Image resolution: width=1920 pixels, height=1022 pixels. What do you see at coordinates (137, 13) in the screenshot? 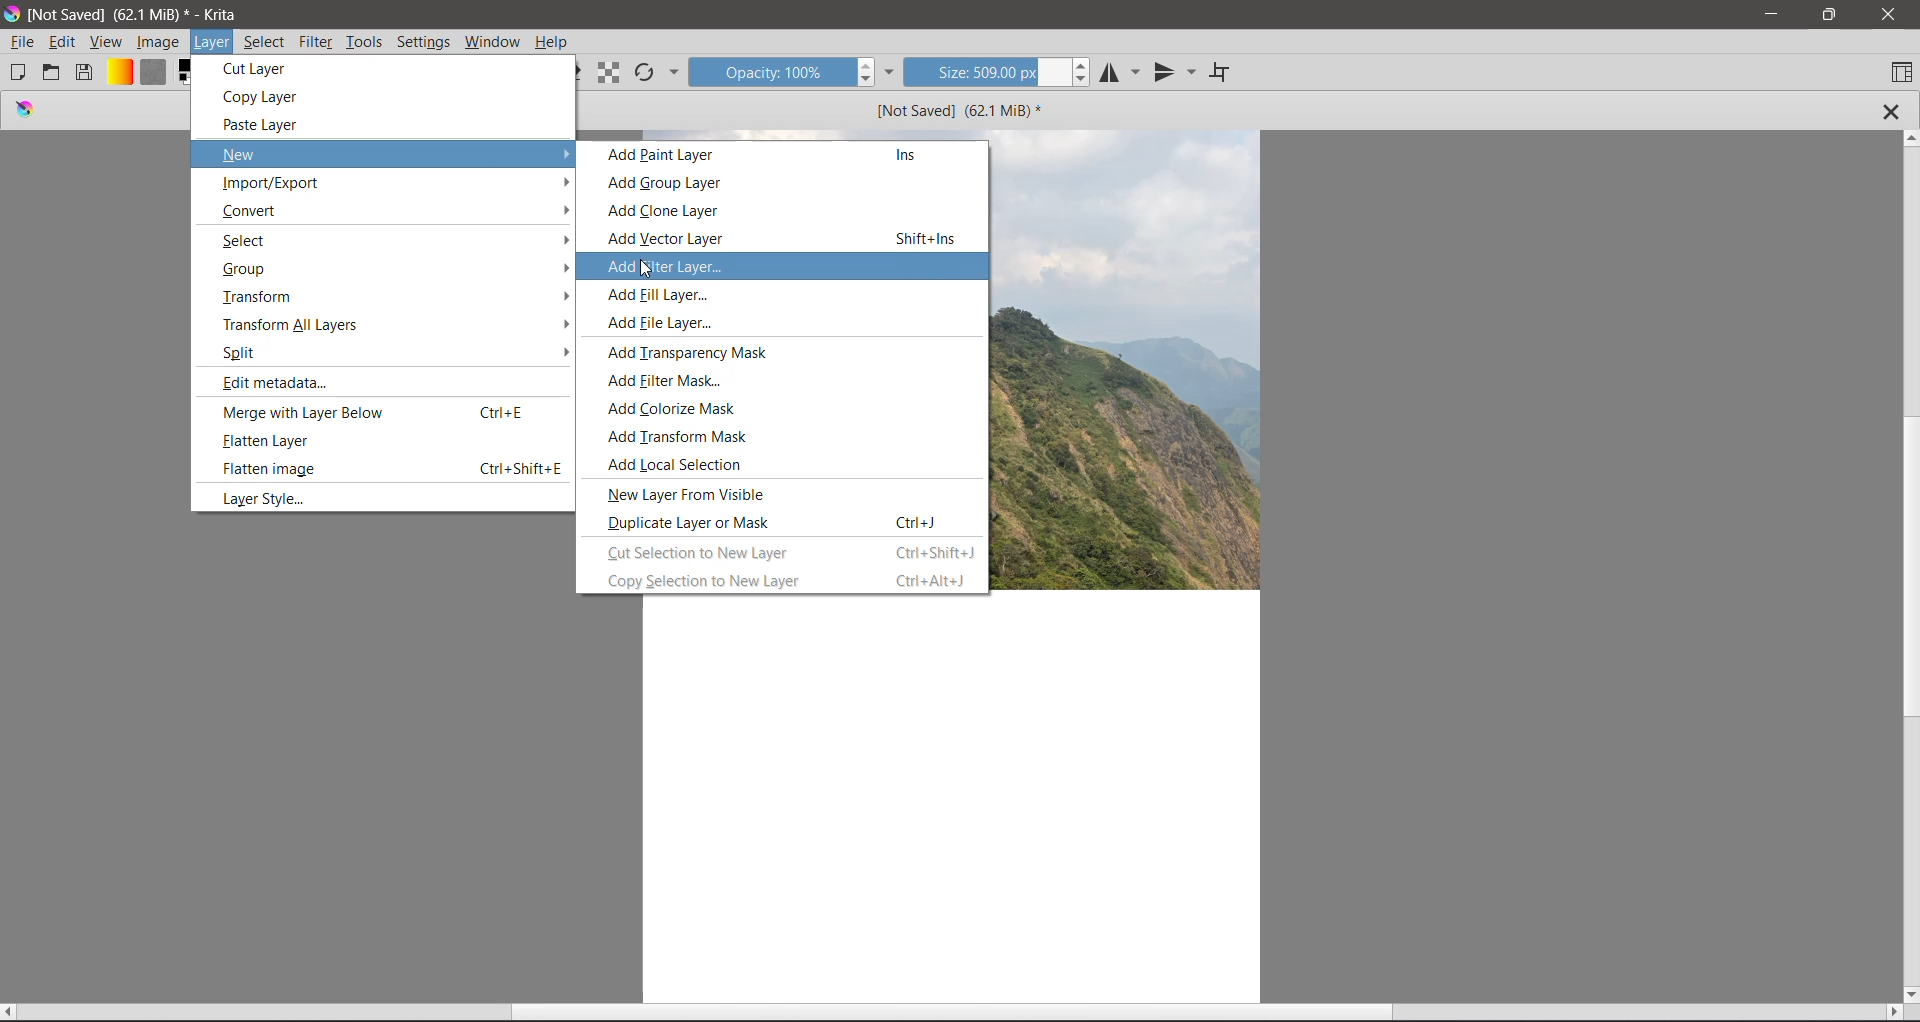
I see `Application Name` at bounding box center [137, 13].